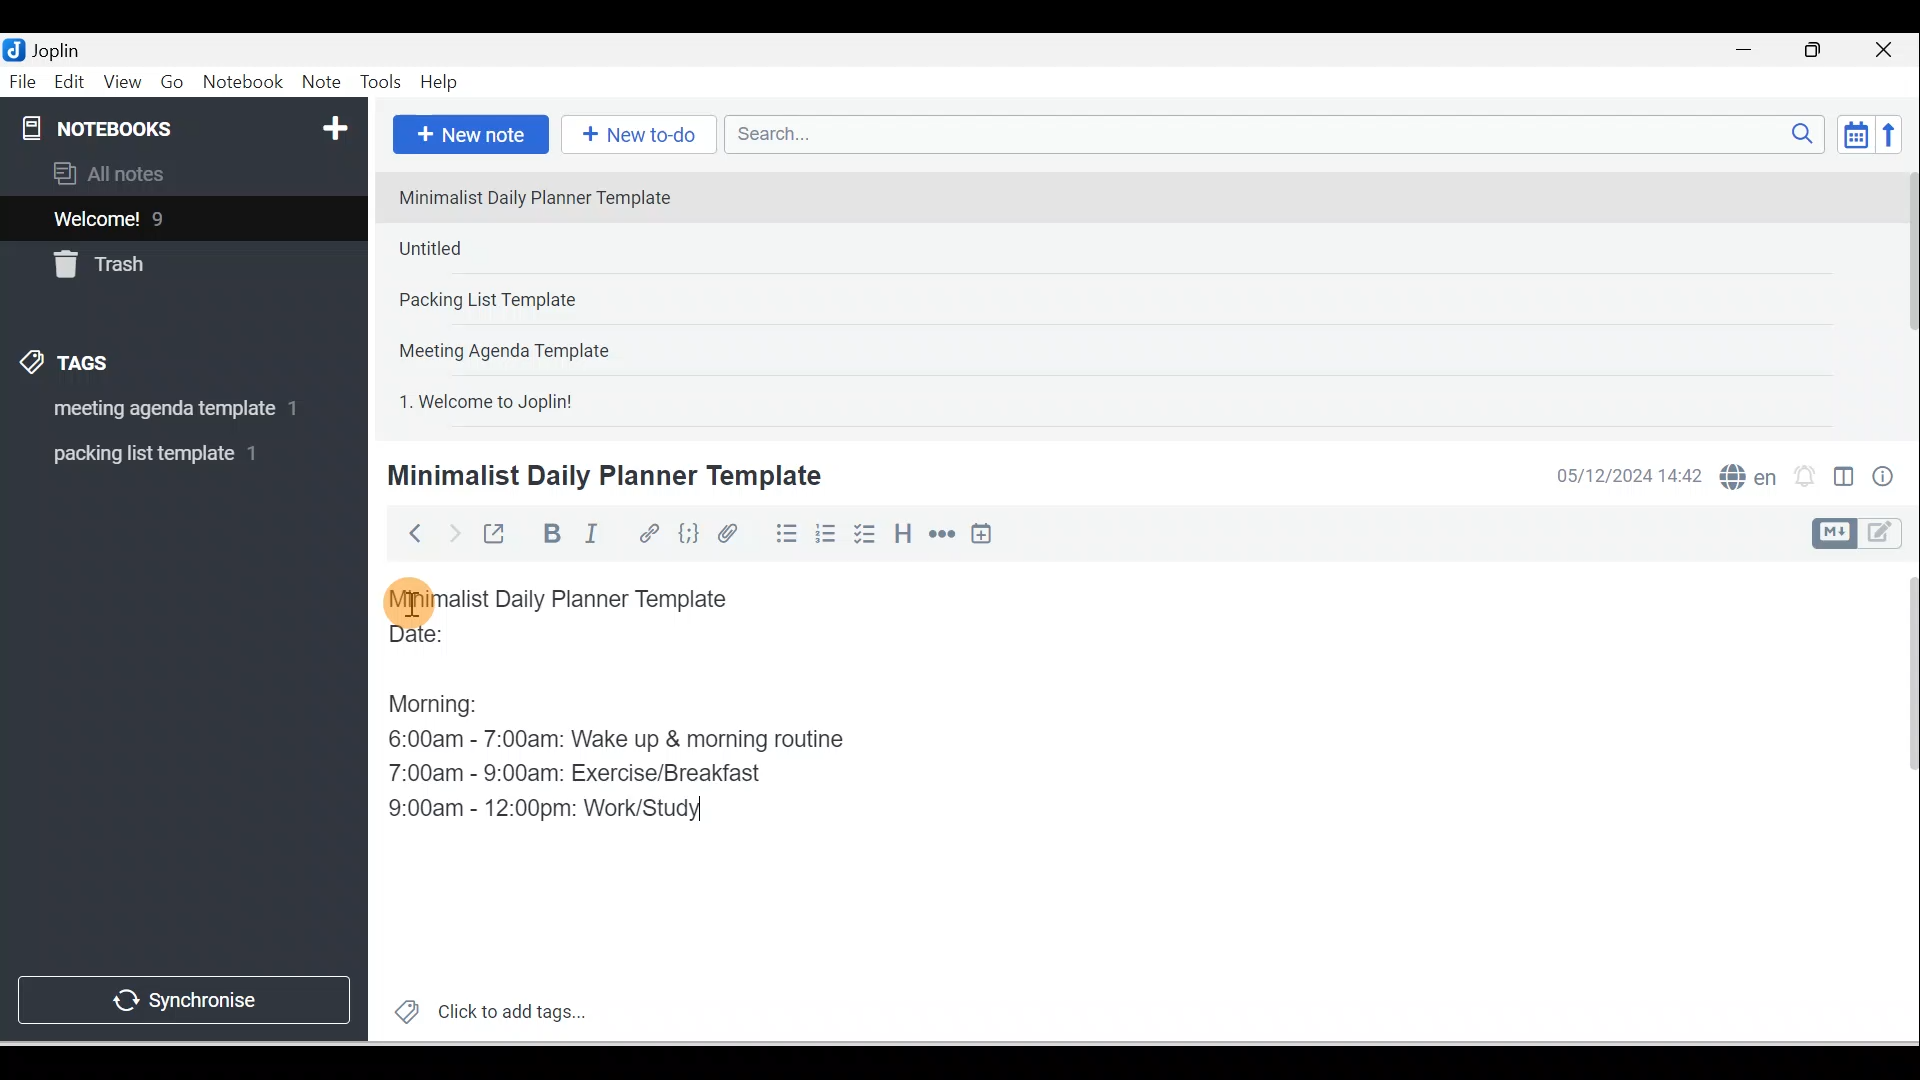  I want to click on Tools, so click(380, 82).